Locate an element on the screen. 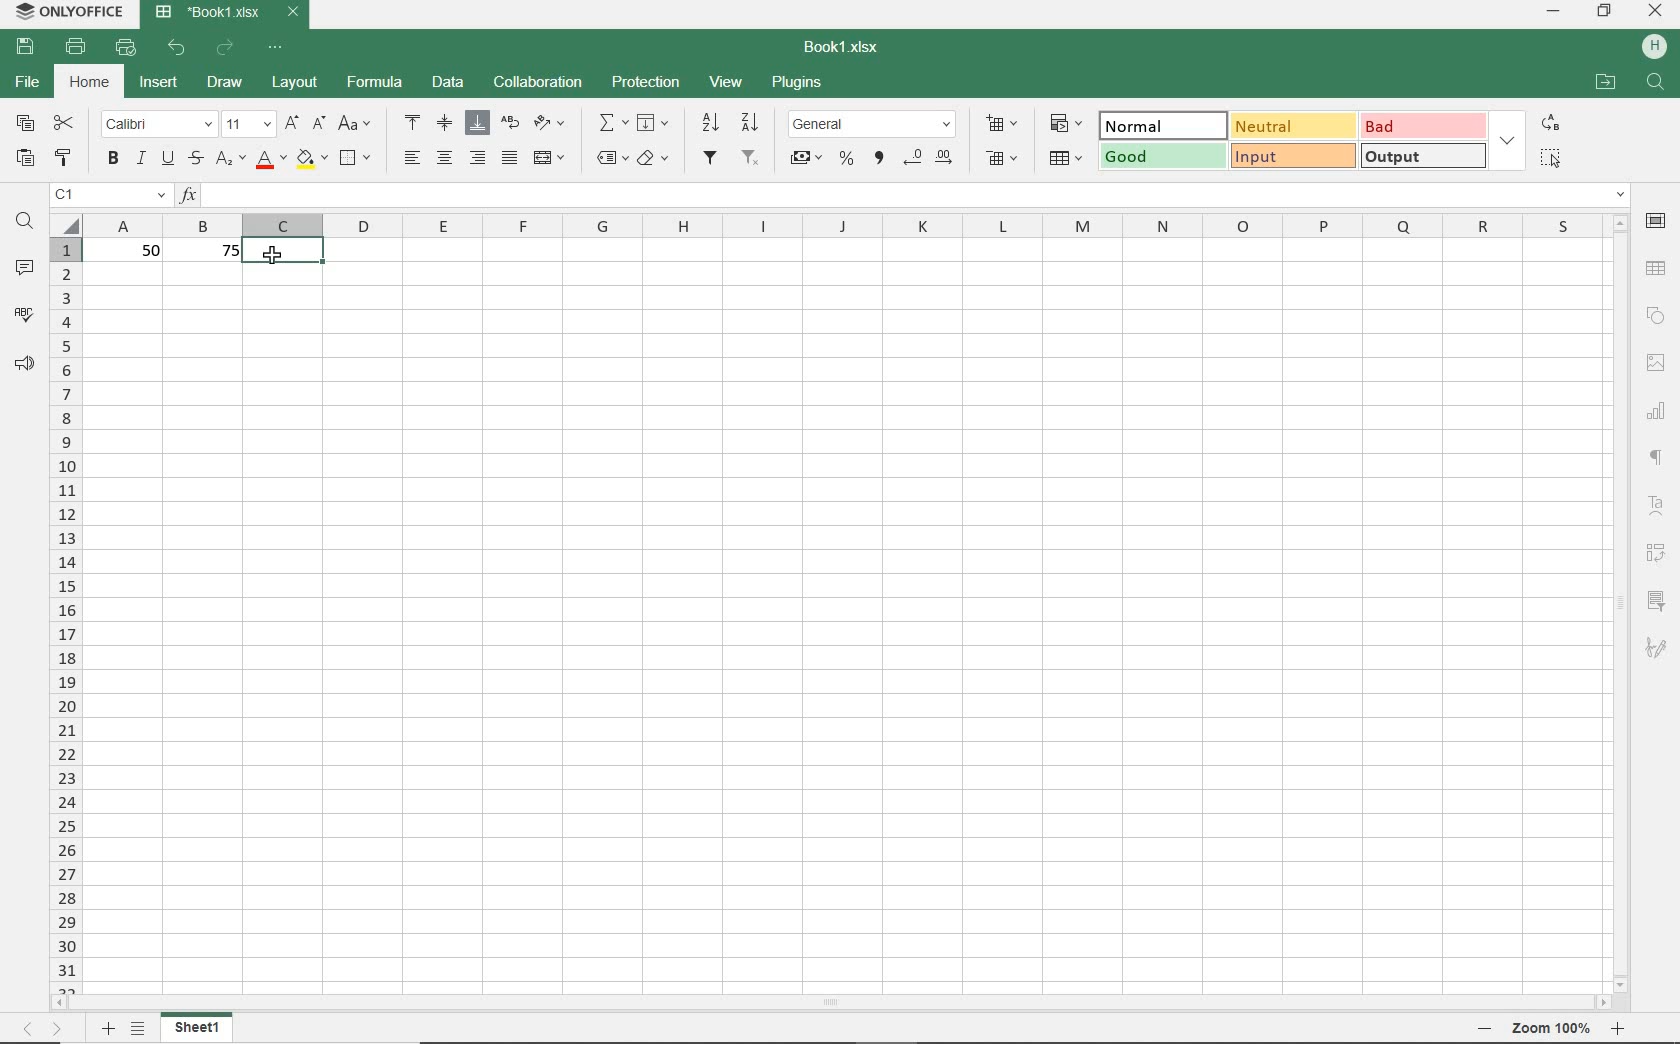 This screenshot has width=1680, height=1044. strikethrough is located at coordinates (196, 159).